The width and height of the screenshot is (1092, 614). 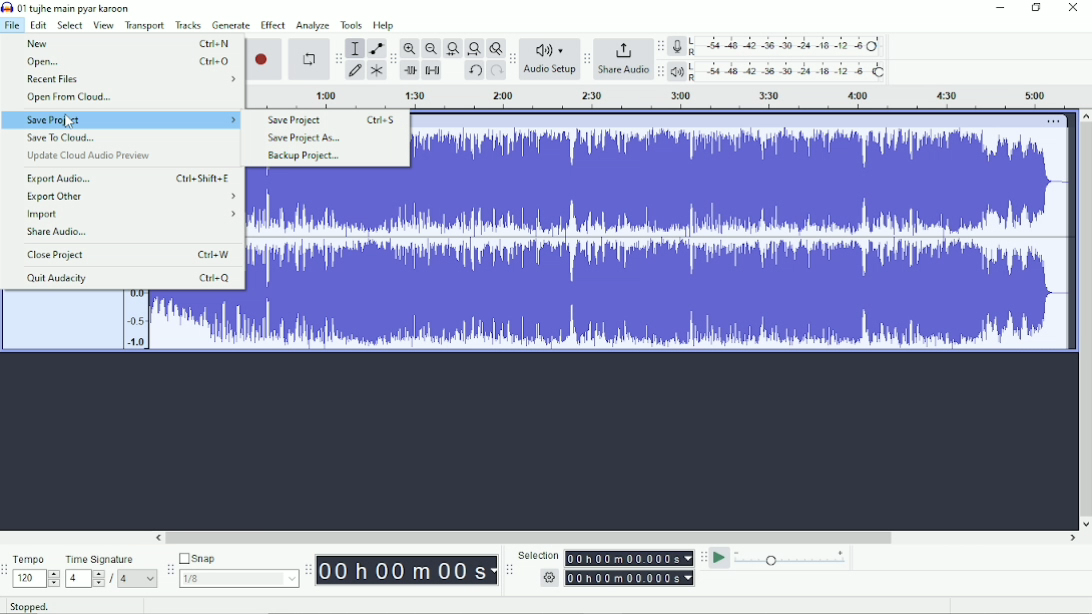 What do you see at coordinates (392, 60) in the screenshot?
I see `Audacity edit toolbar` at bounding box center [392, 60].